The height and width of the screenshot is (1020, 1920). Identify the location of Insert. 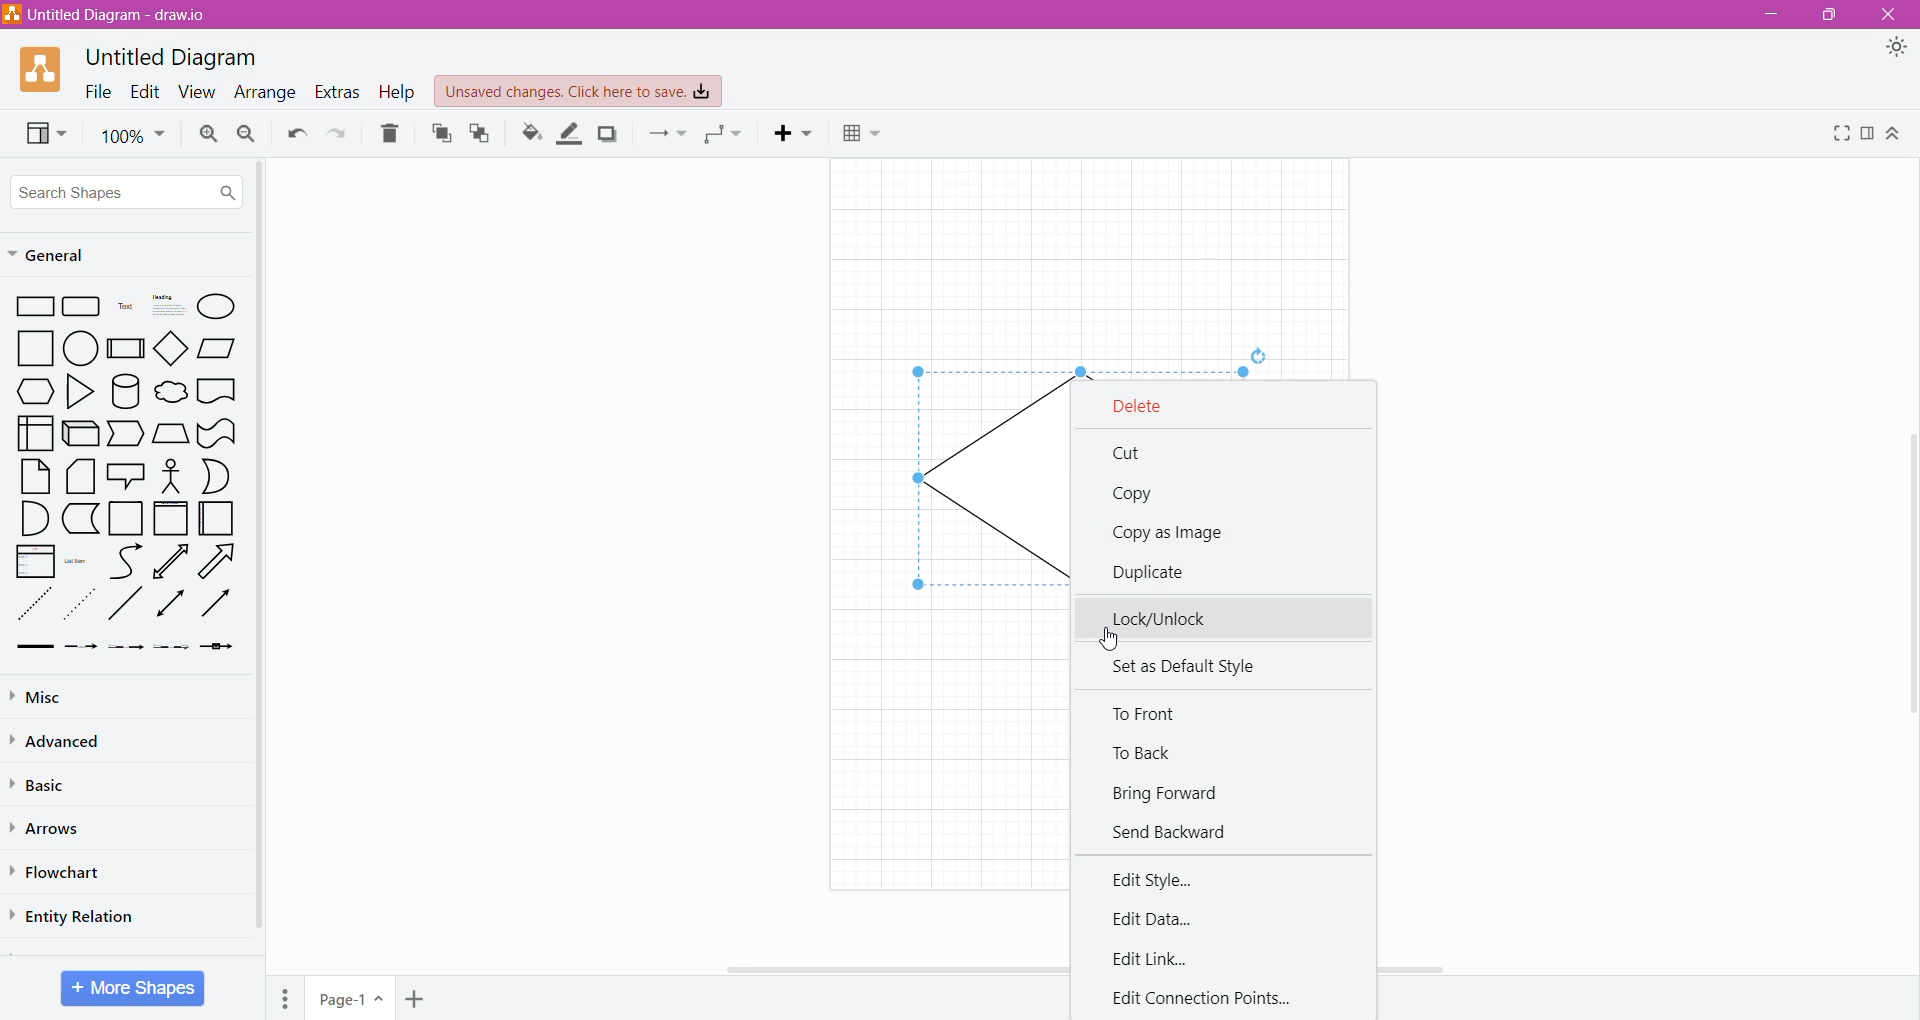
(791, 133).